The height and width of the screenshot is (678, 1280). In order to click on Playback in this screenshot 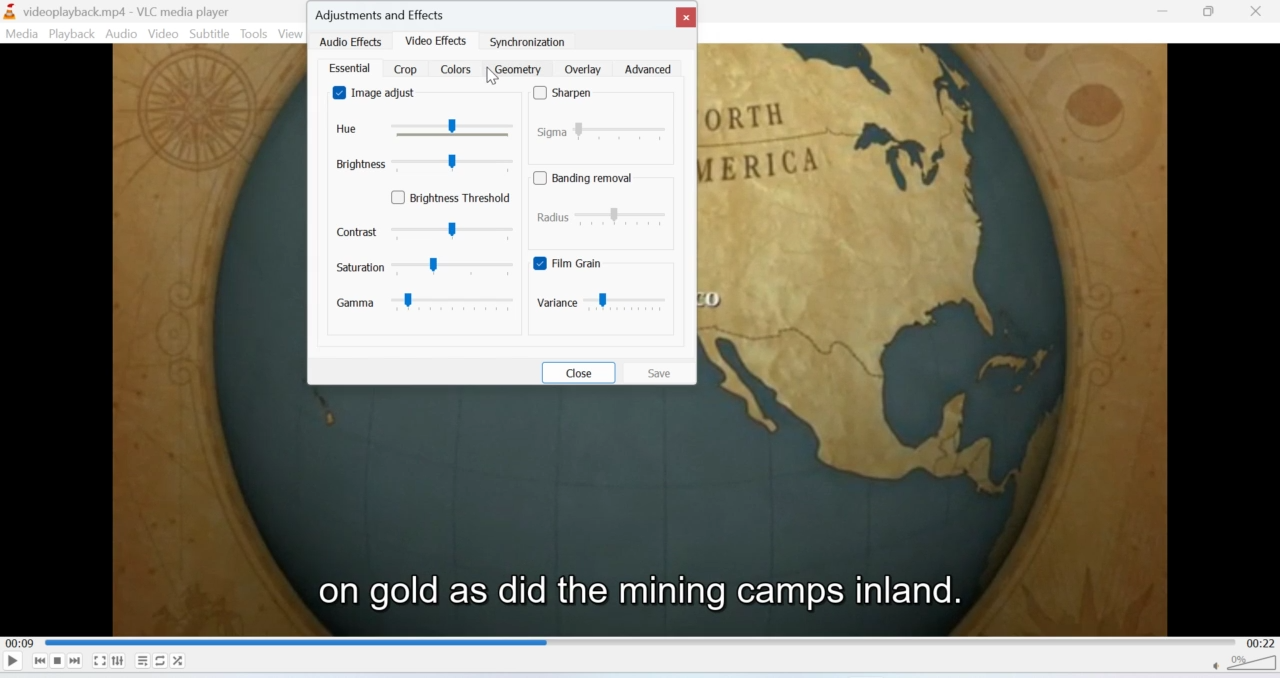, I will do `click(70, 34)`.